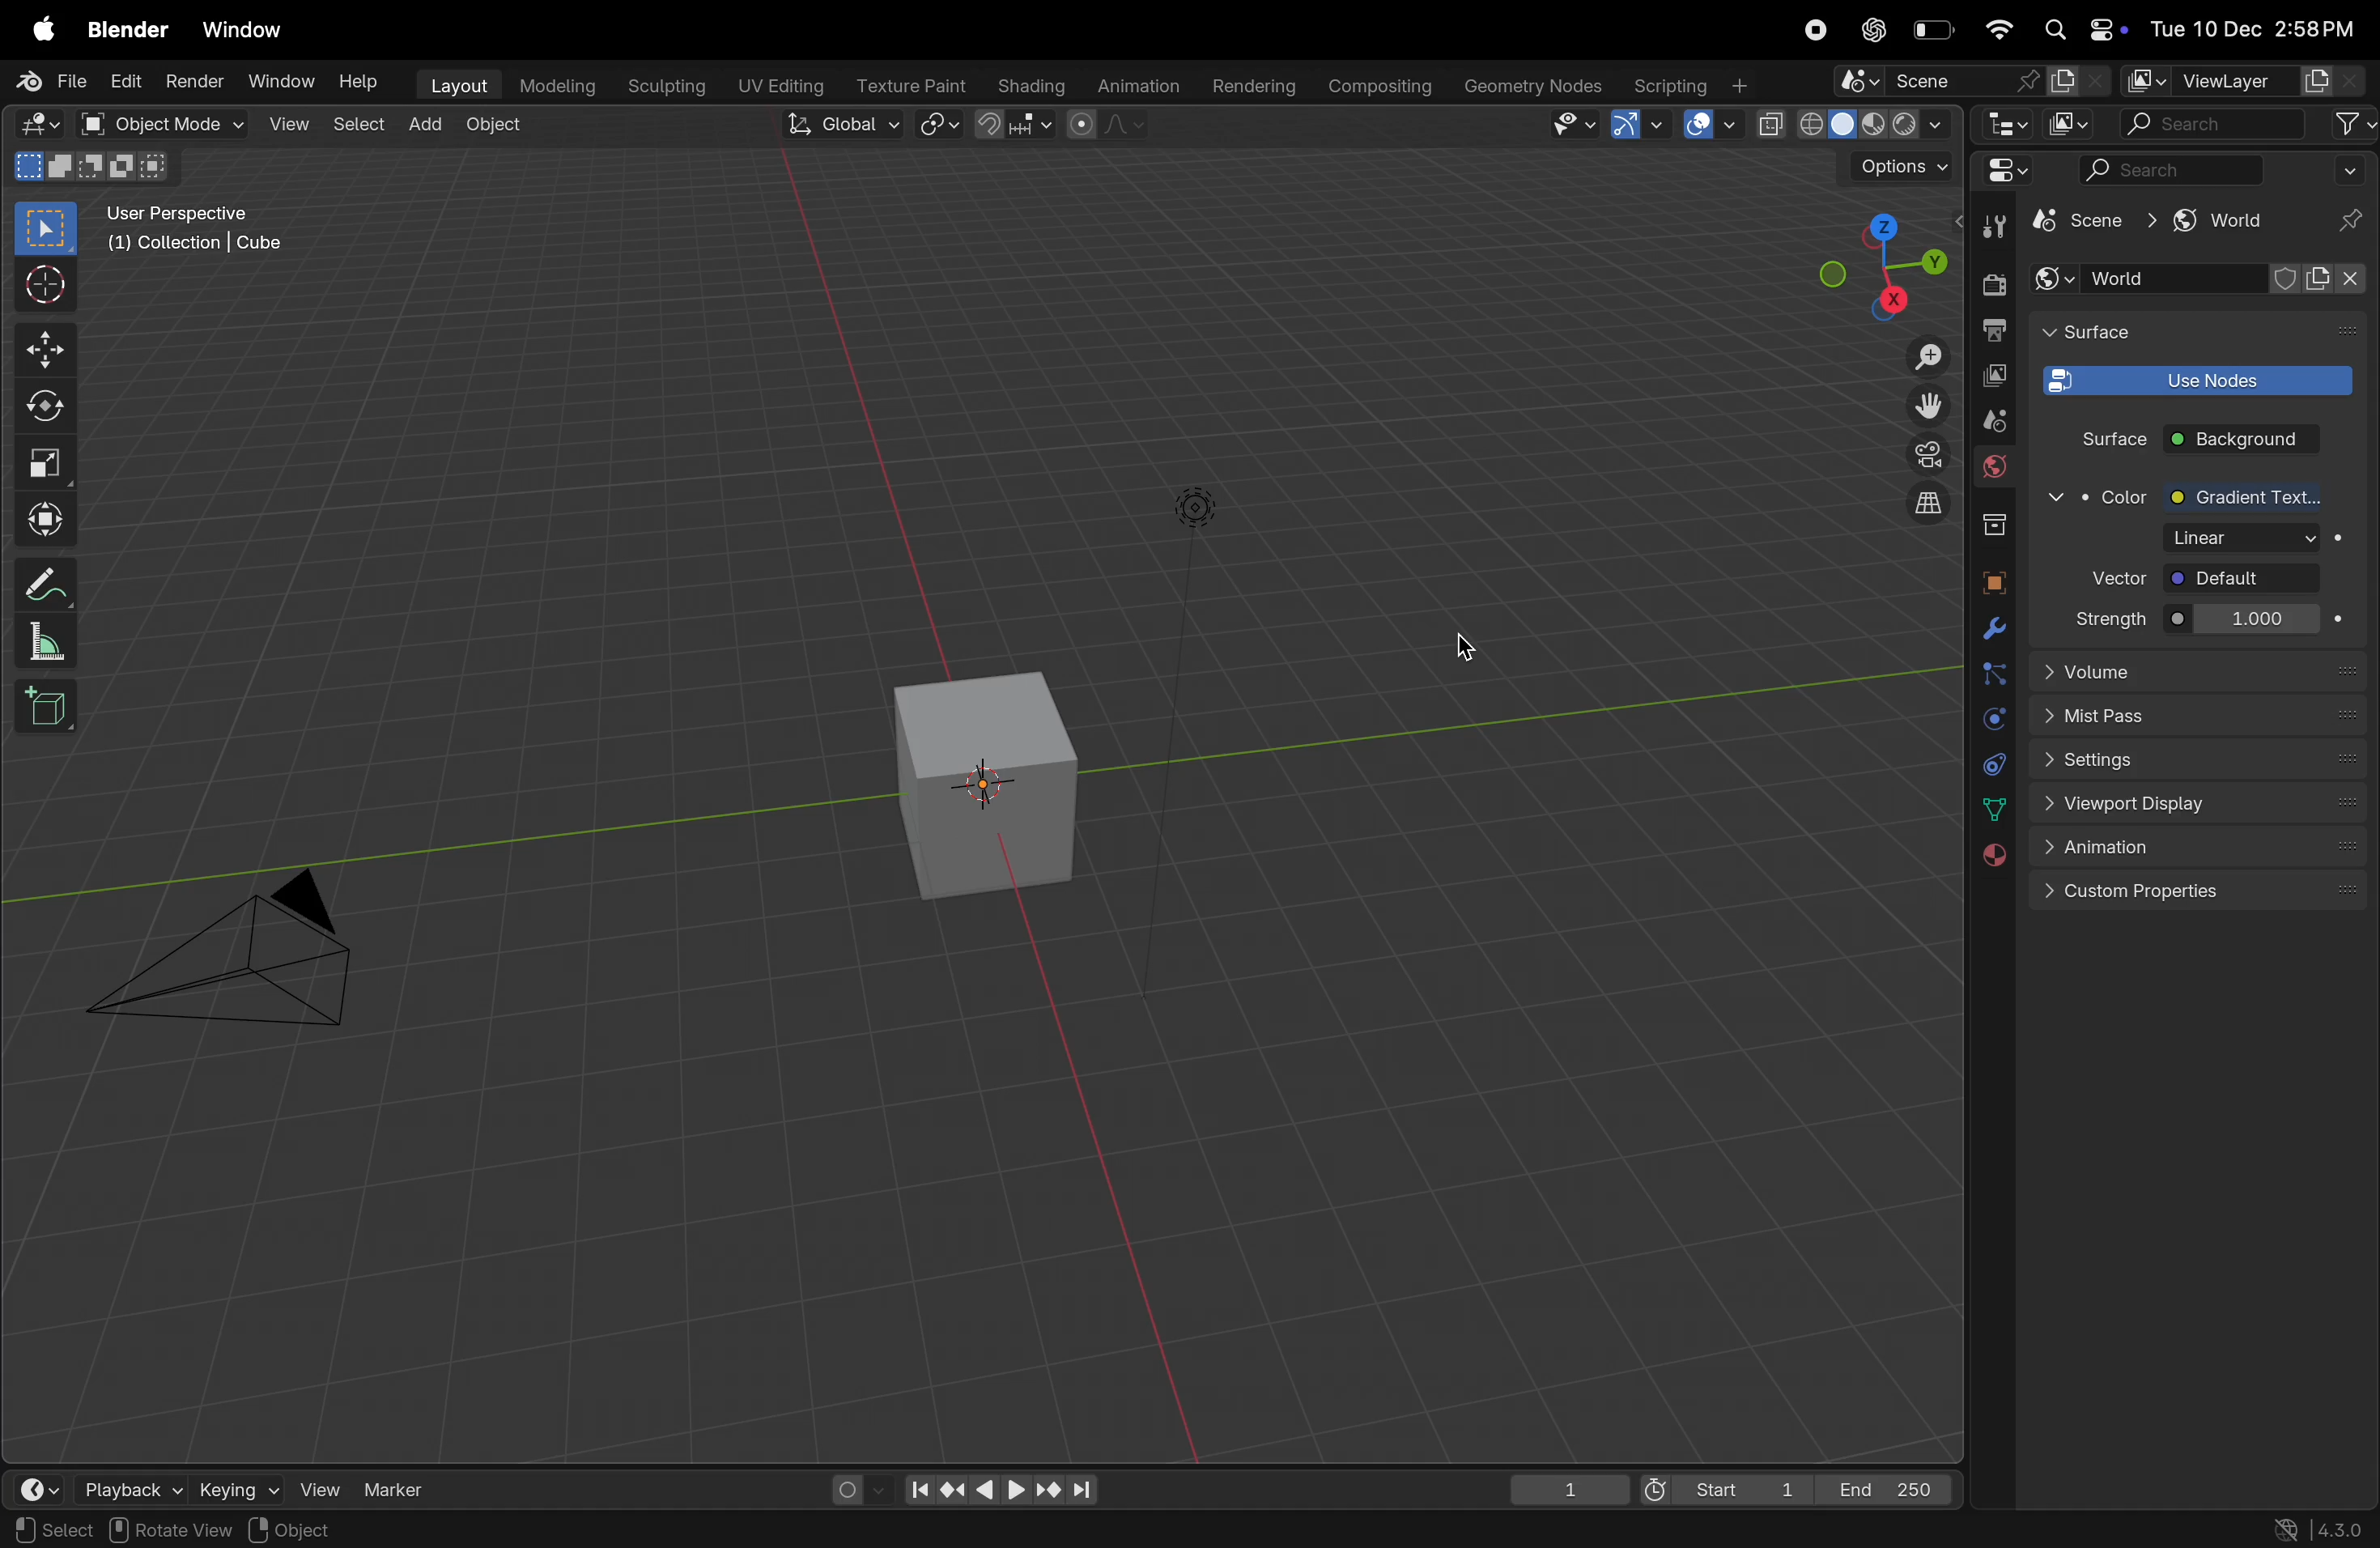 The width and height of the screenshot is (2380, 1548). I want to click on texture paint, so click(905, 86).